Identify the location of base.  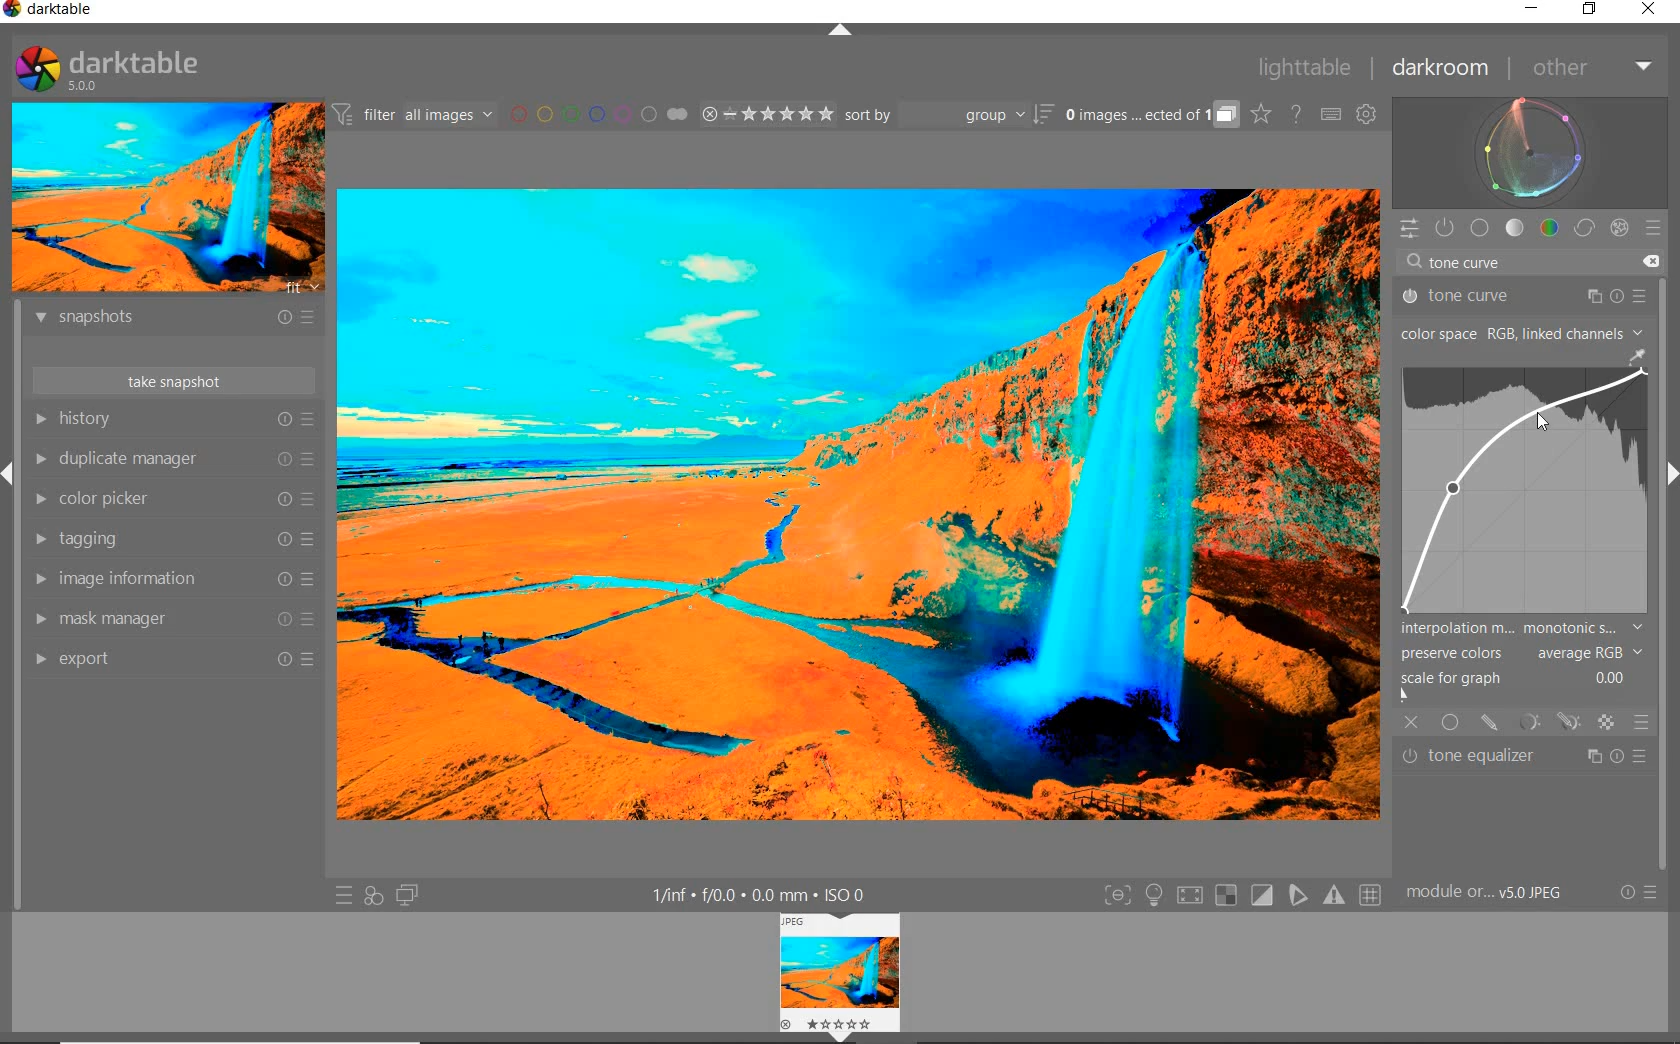
(1481, 227).